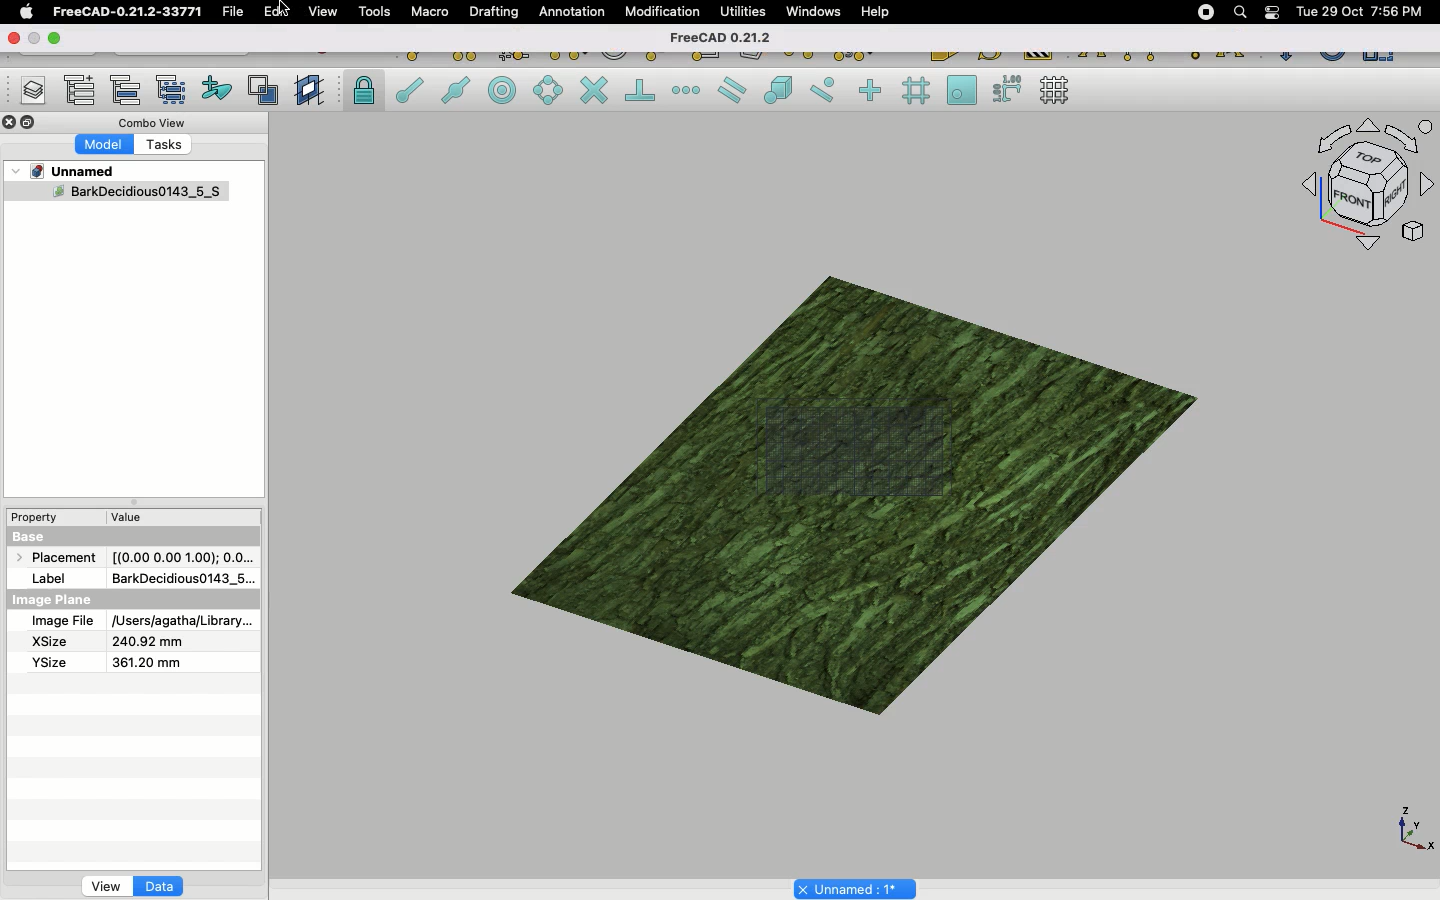 Image resolution: width=1440 pixels, height=900 pixels. I want to click on View, so click(323, 10).